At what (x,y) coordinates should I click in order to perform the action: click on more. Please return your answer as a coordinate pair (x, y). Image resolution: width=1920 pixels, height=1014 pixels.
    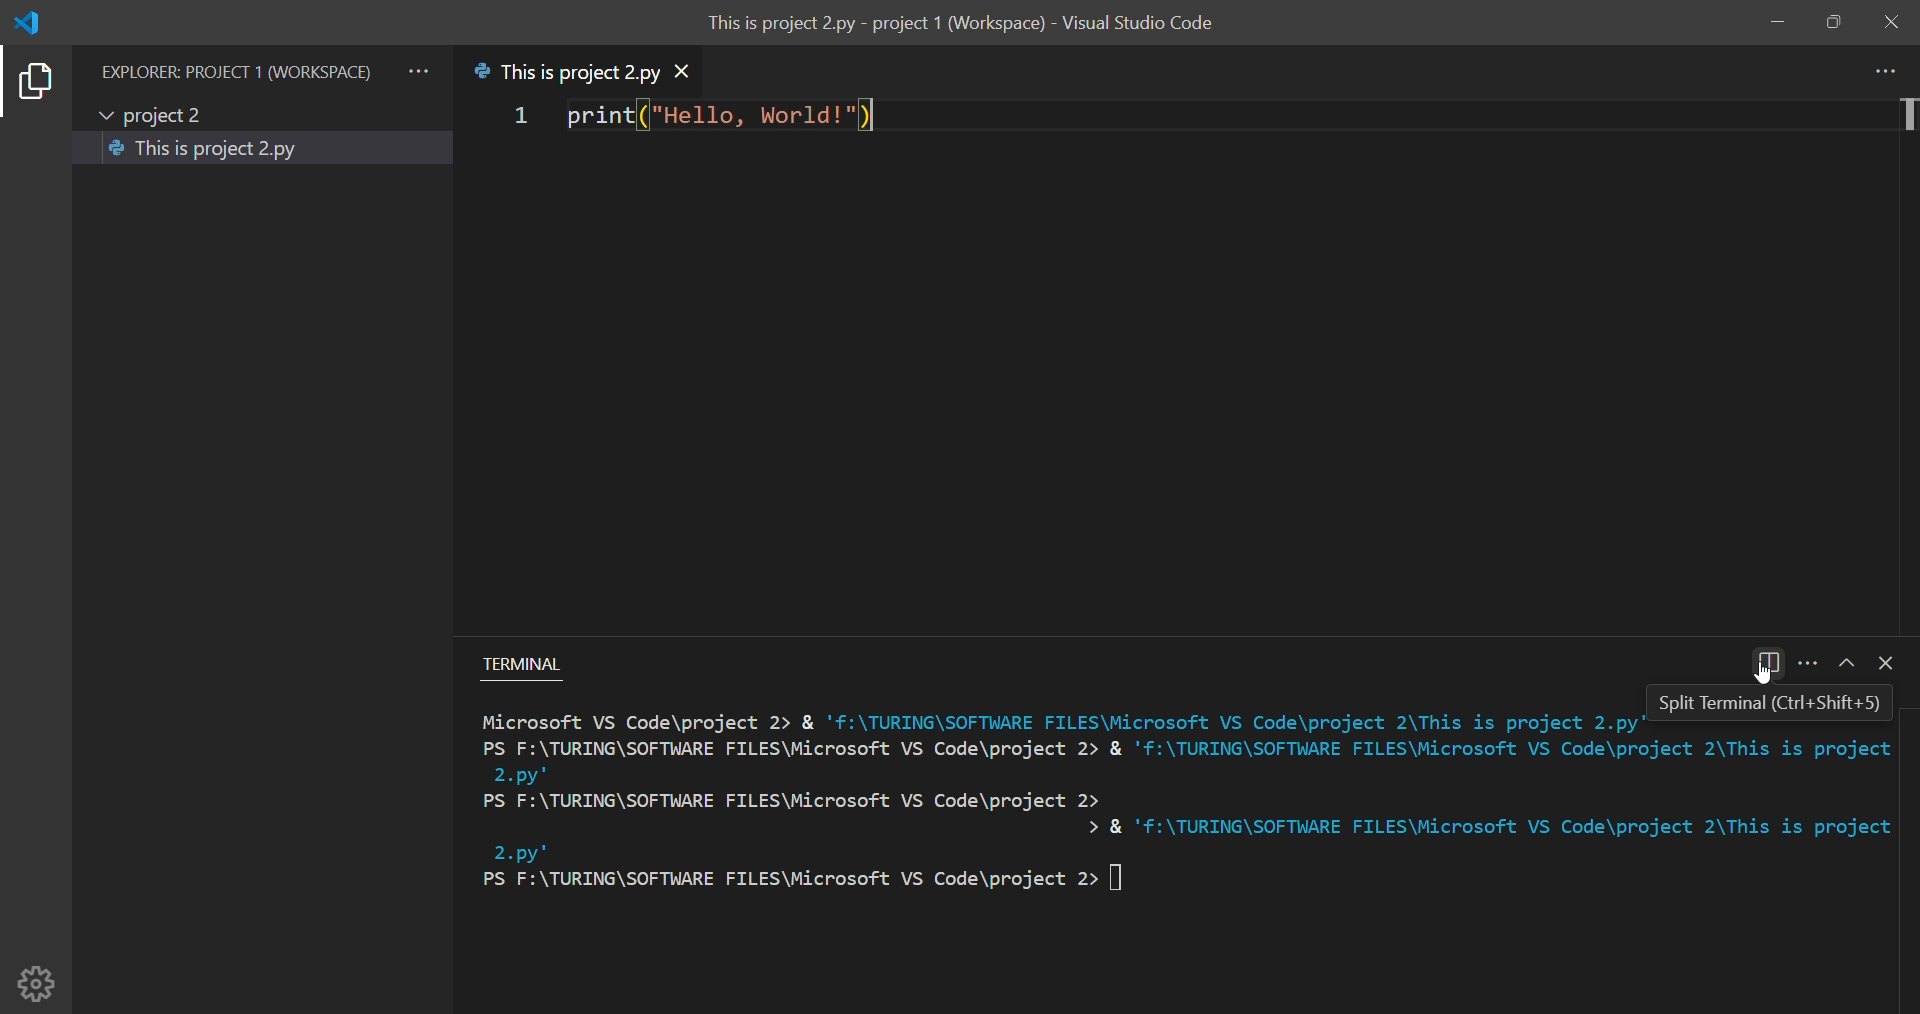
    Looking at the image, I should click on (421, 64).